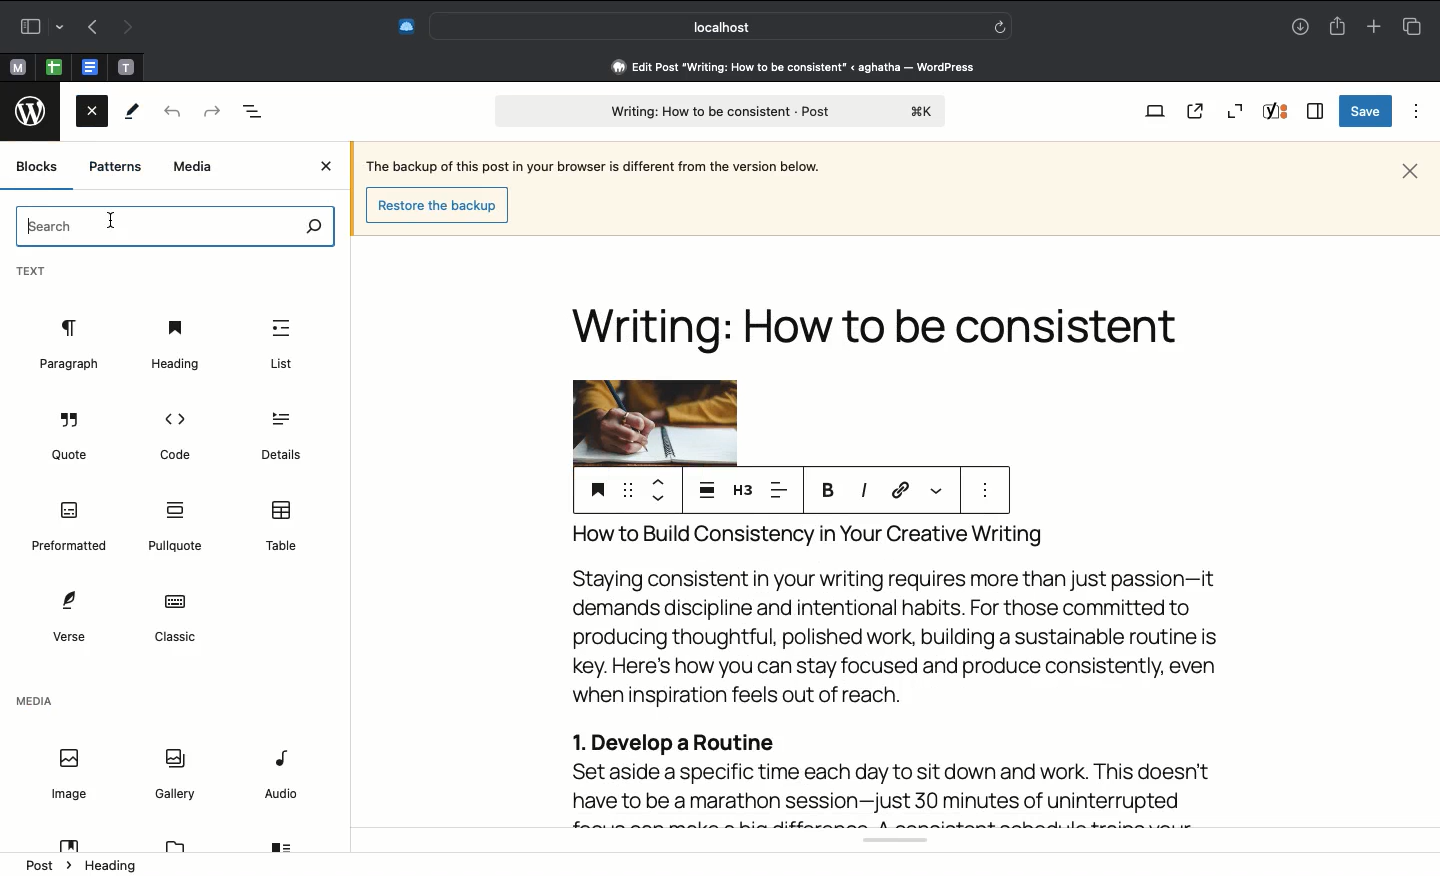 The height and width of the screenshot is (876, 1440). I want to click on Details, so click(278, 437).